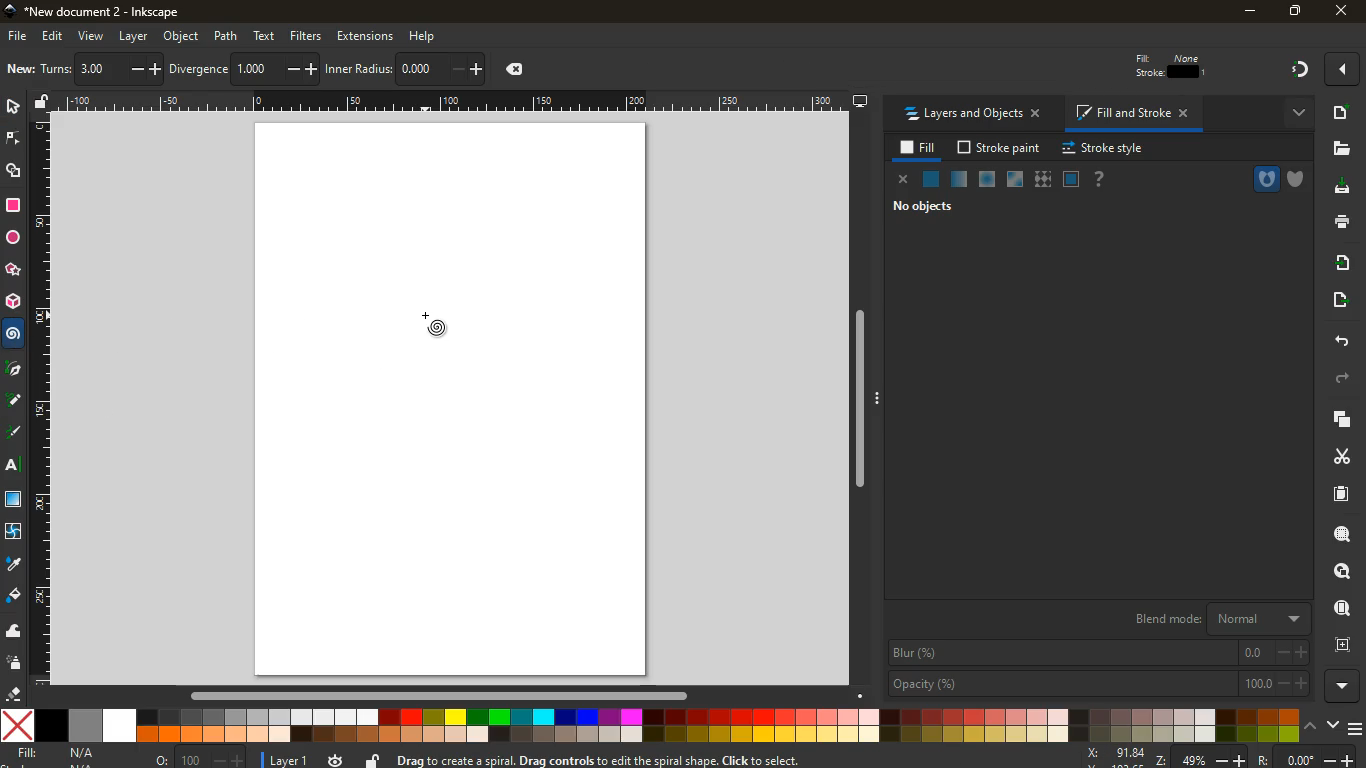 The image size is (1366, 768). Describe the element at coordinates (13, 106) in the screenshot. I see `select` at that location.